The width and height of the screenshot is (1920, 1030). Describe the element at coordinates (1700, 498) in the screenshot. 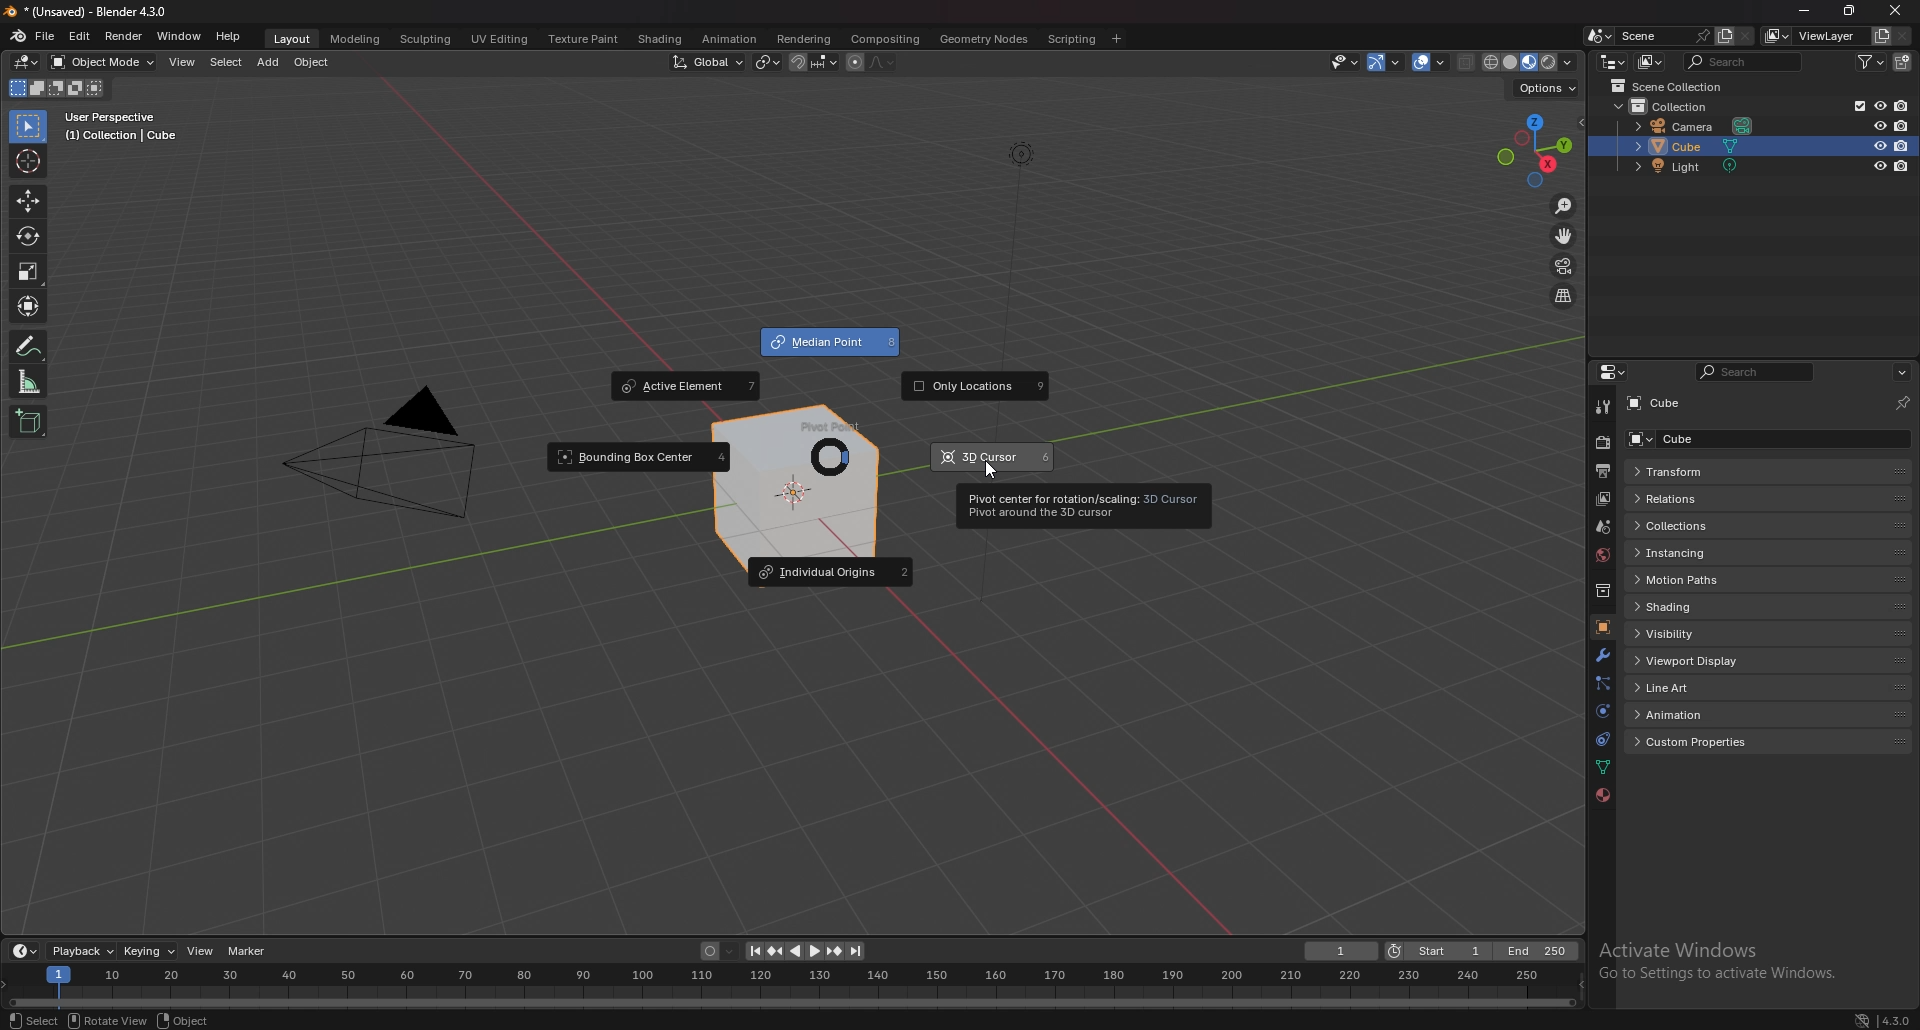

I see `relations` at that location.